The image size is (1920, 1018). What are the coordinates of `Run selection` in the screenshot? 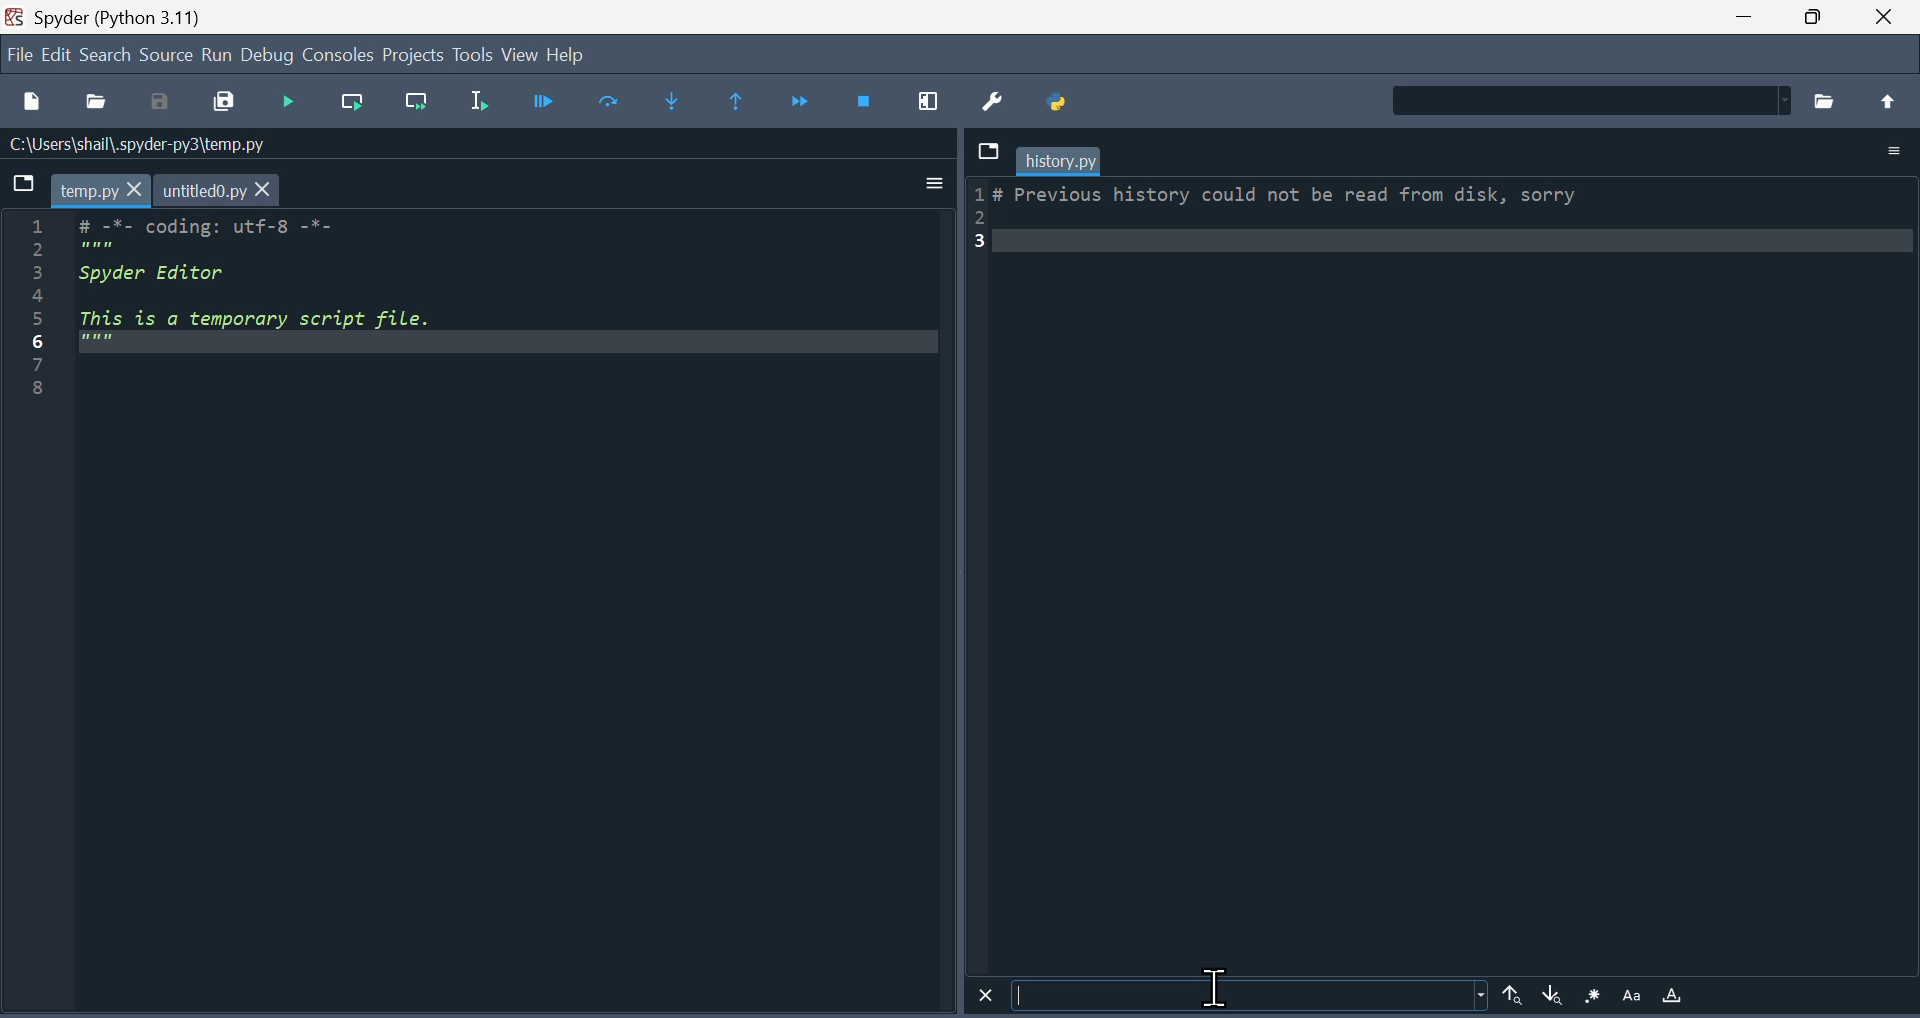 It's located at (482, 99).